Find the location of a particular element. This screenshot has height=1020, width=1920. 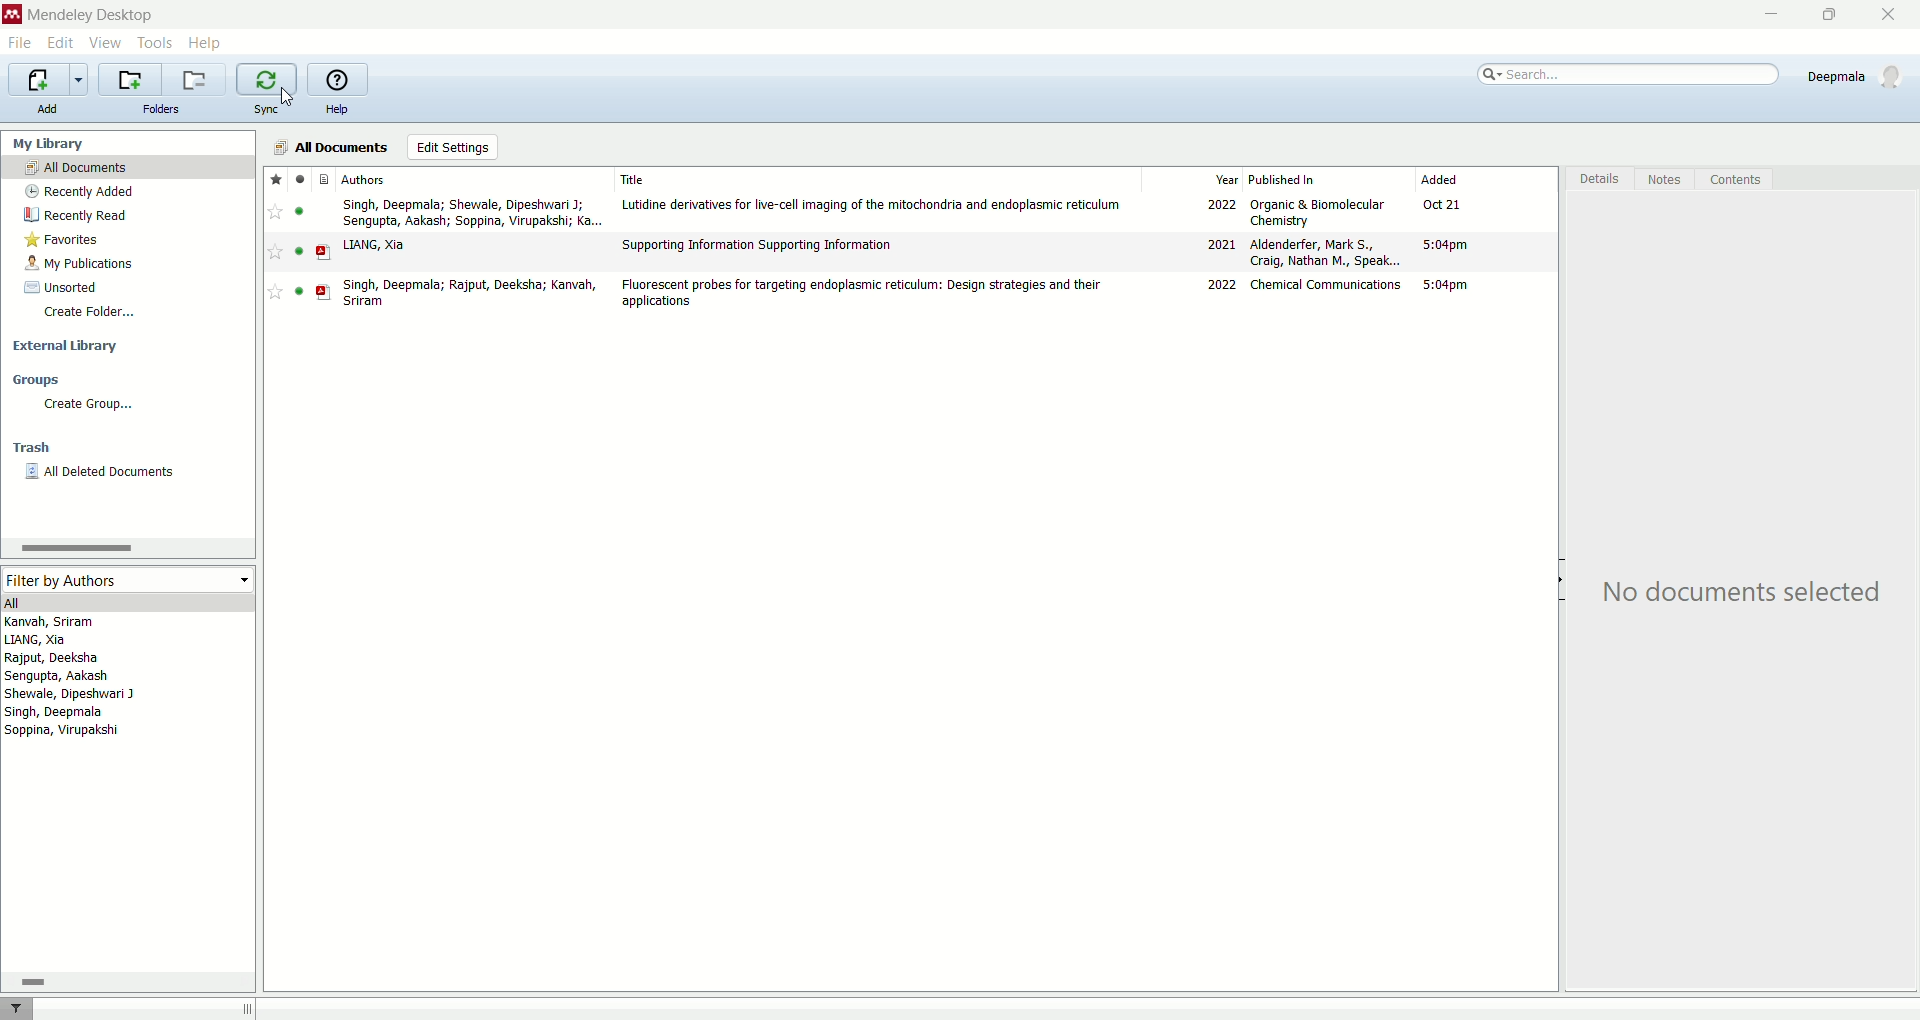

groups is located at coordinates (40, 378).